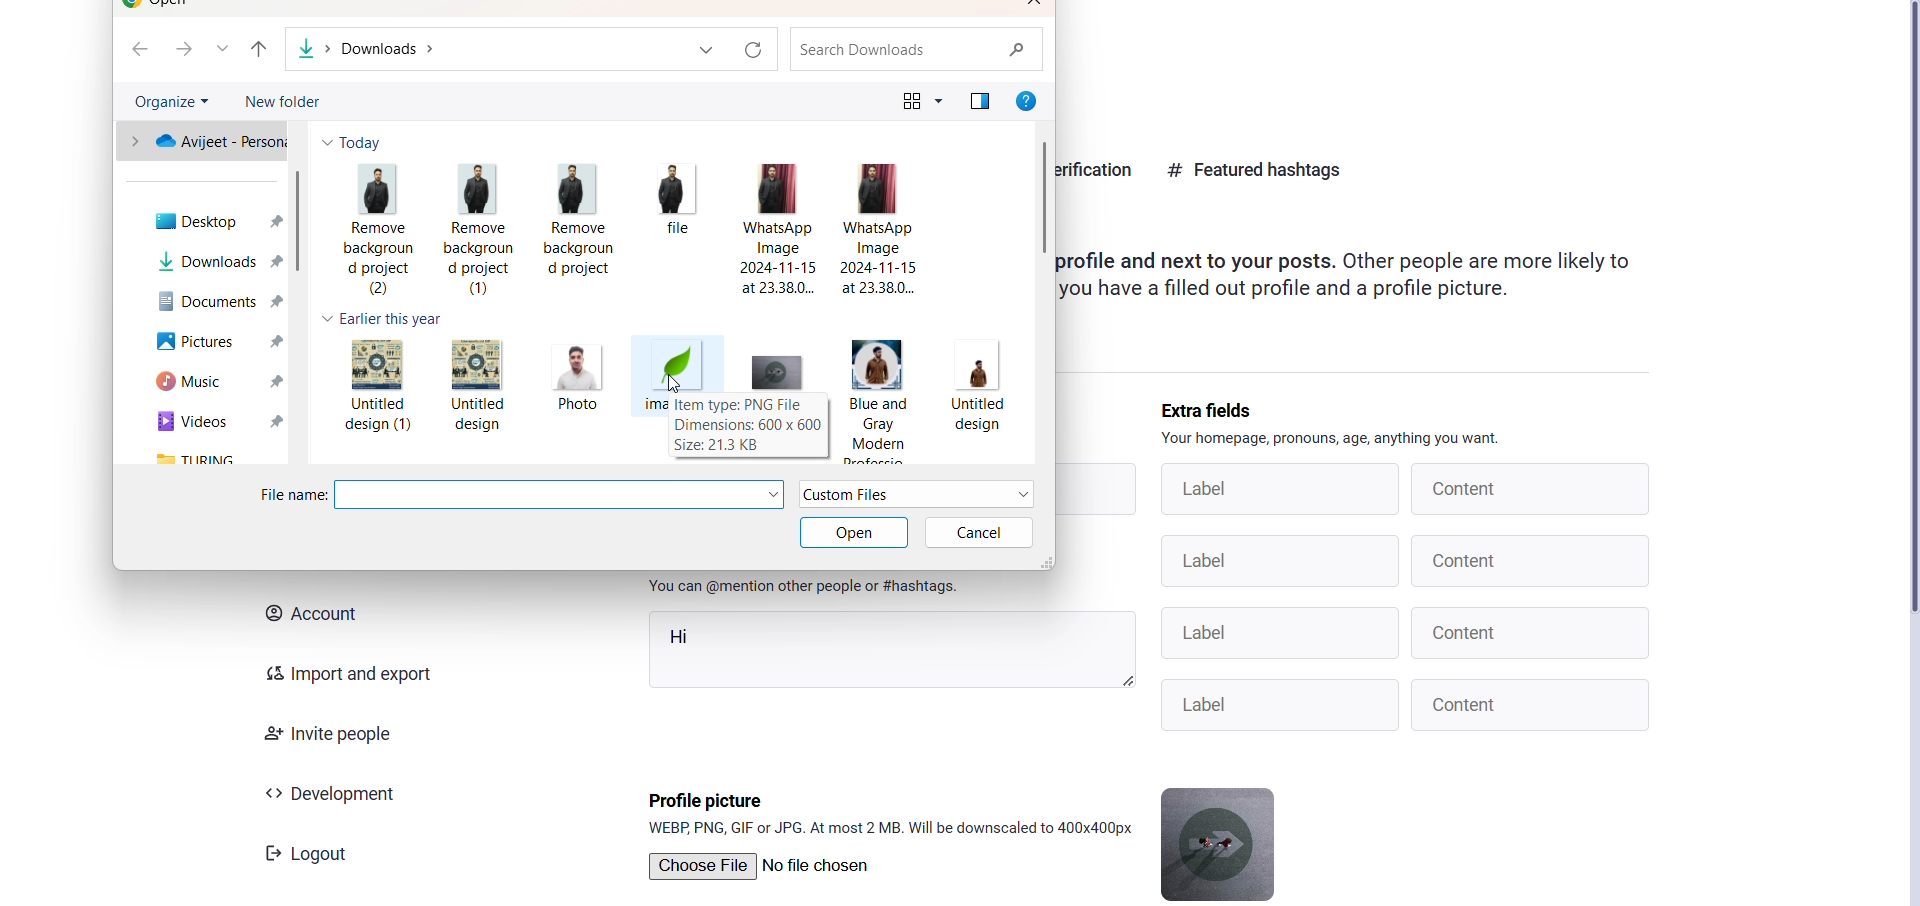 The height and width of the screenshot is (906, 1920). I want to click on Untitled design (1), so click(373, 388).